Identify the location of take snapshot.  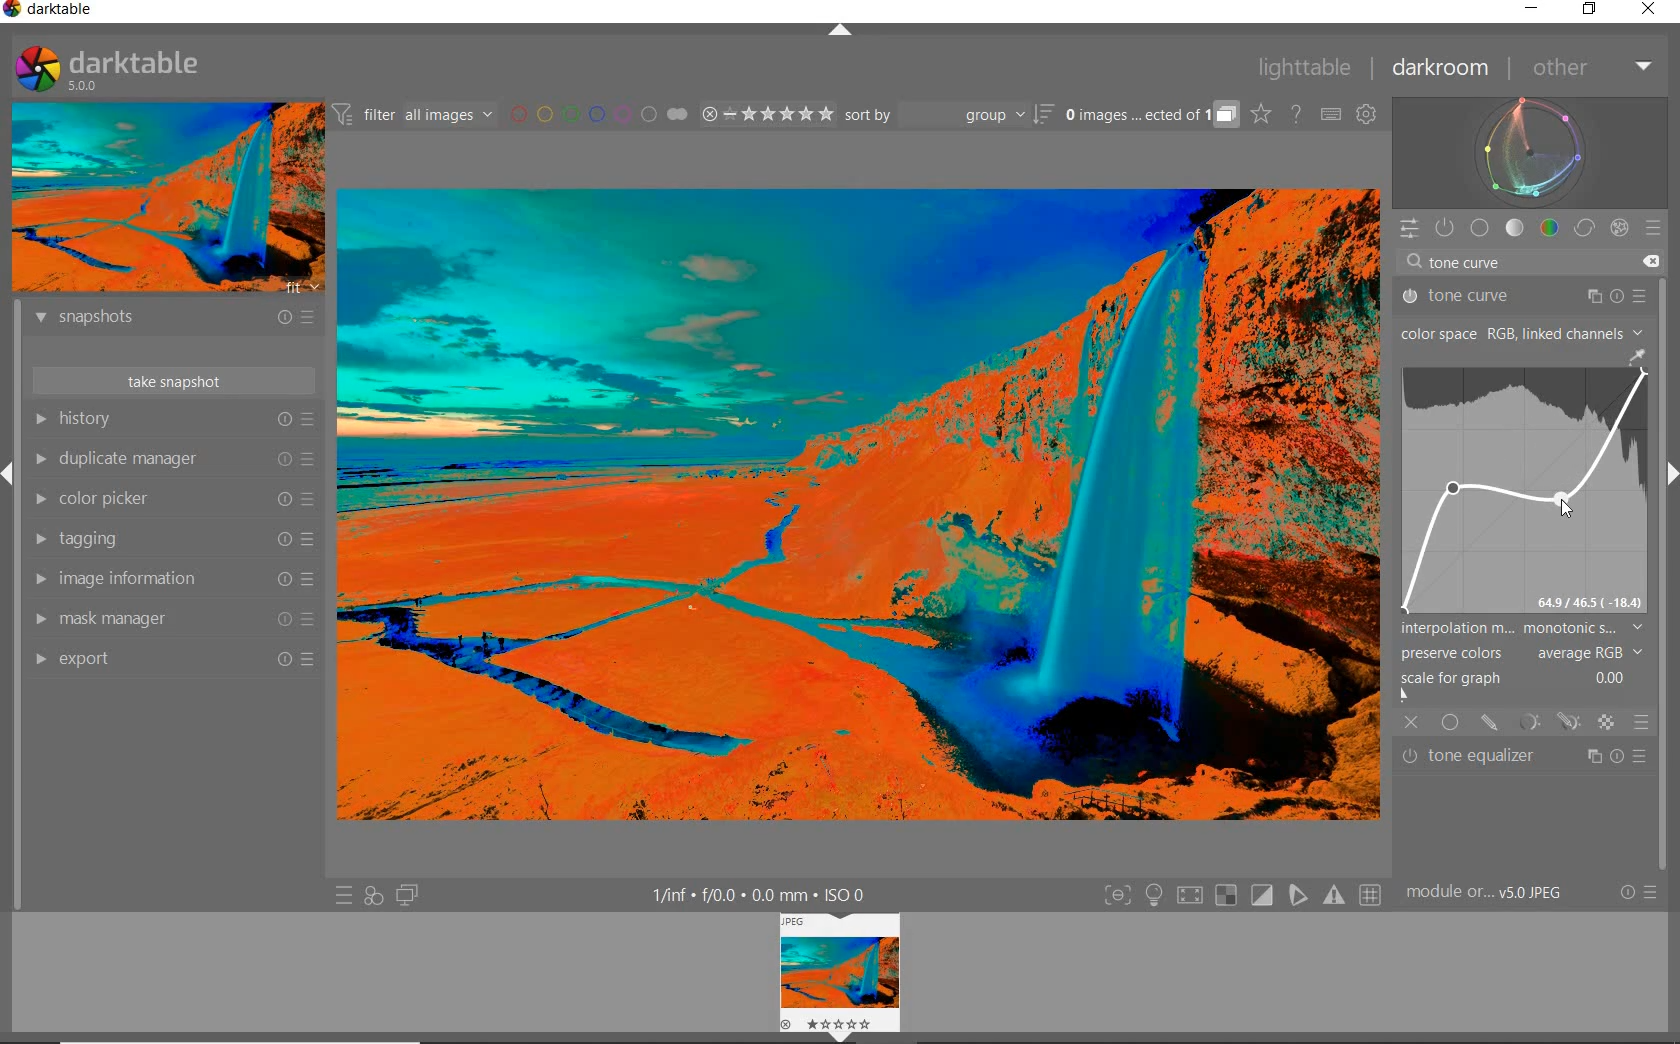
(173, 379).